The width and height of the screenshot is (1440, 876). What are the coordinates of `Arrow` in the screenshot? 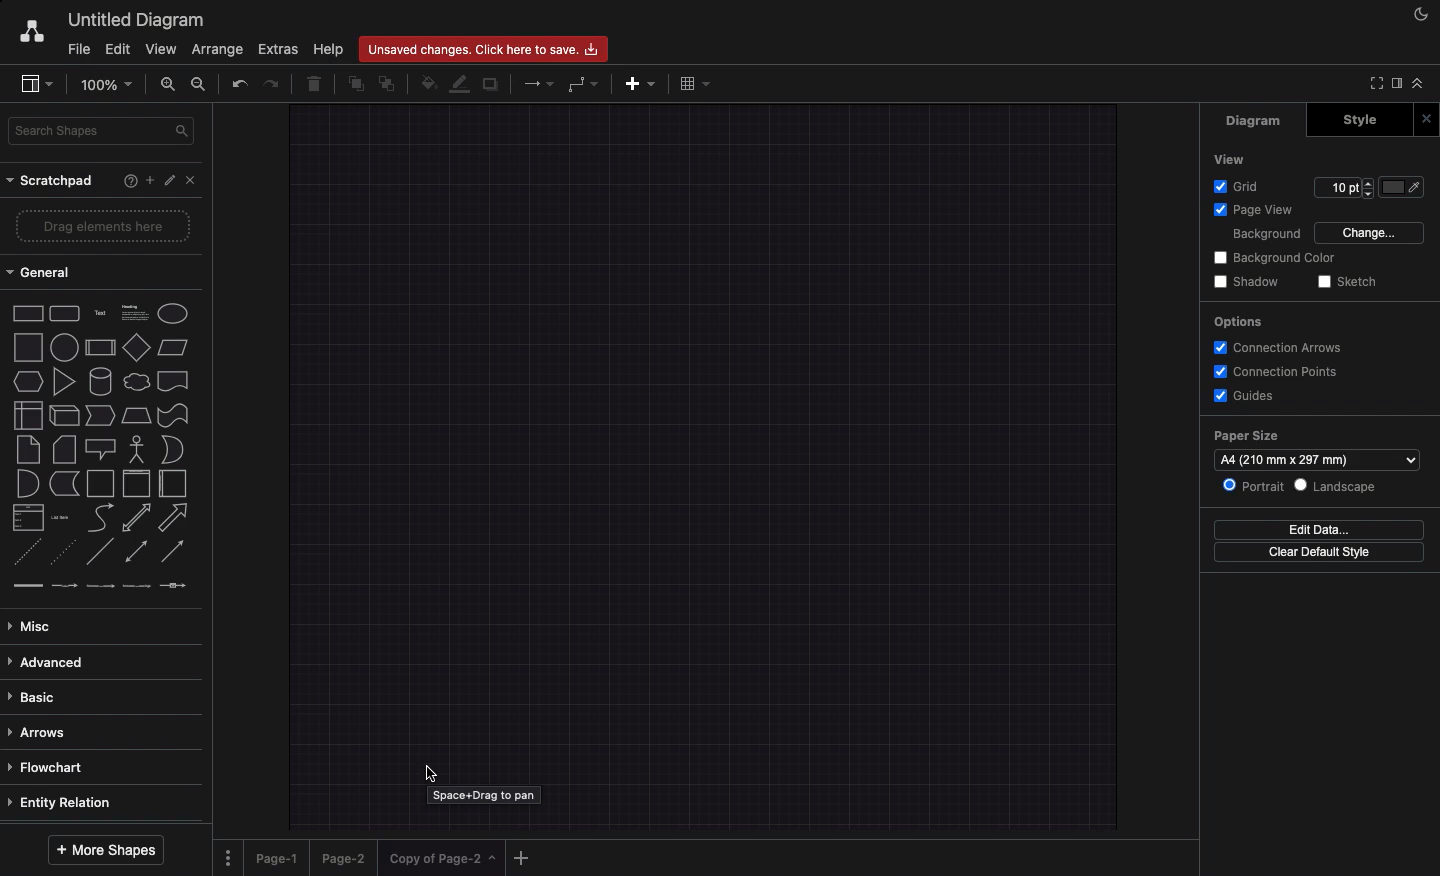 It's located at (537, 83).